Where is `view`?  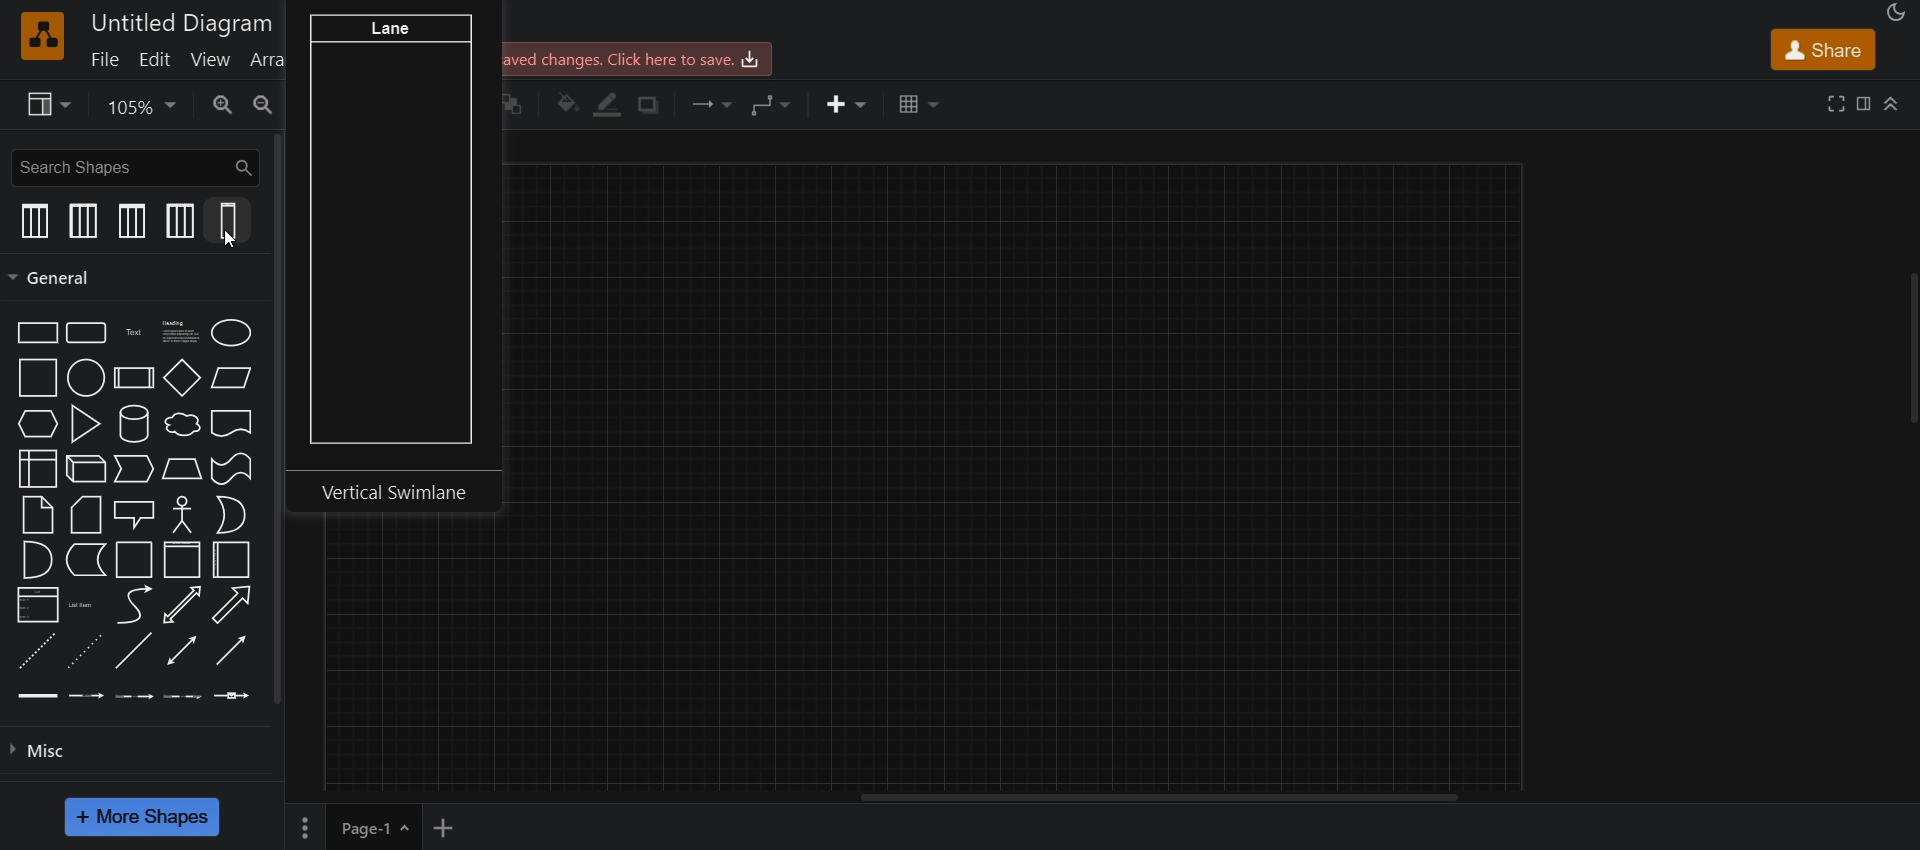
view is located at coordinates (212, 60).